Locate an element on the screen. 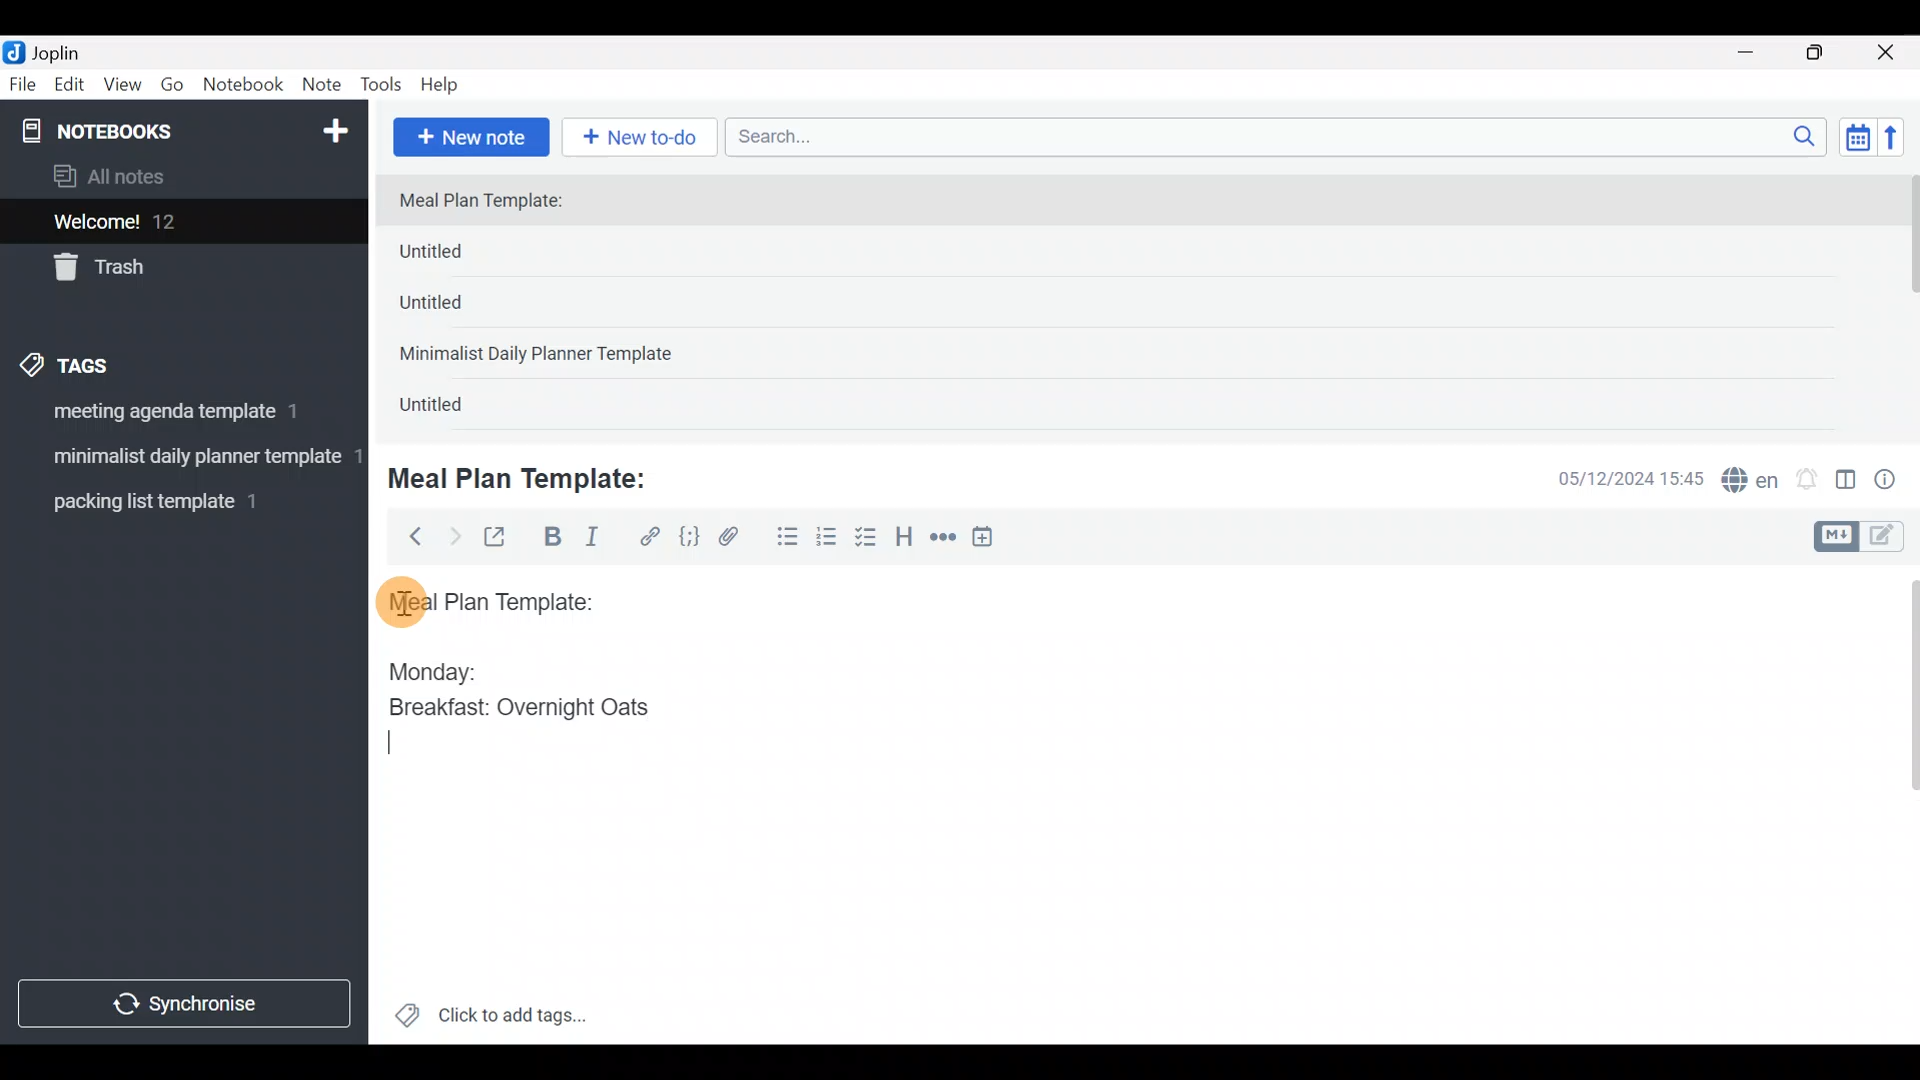 This screenshot has height=1080, width=1920. Meal Plan Template: is located at coordinates (493, 202).